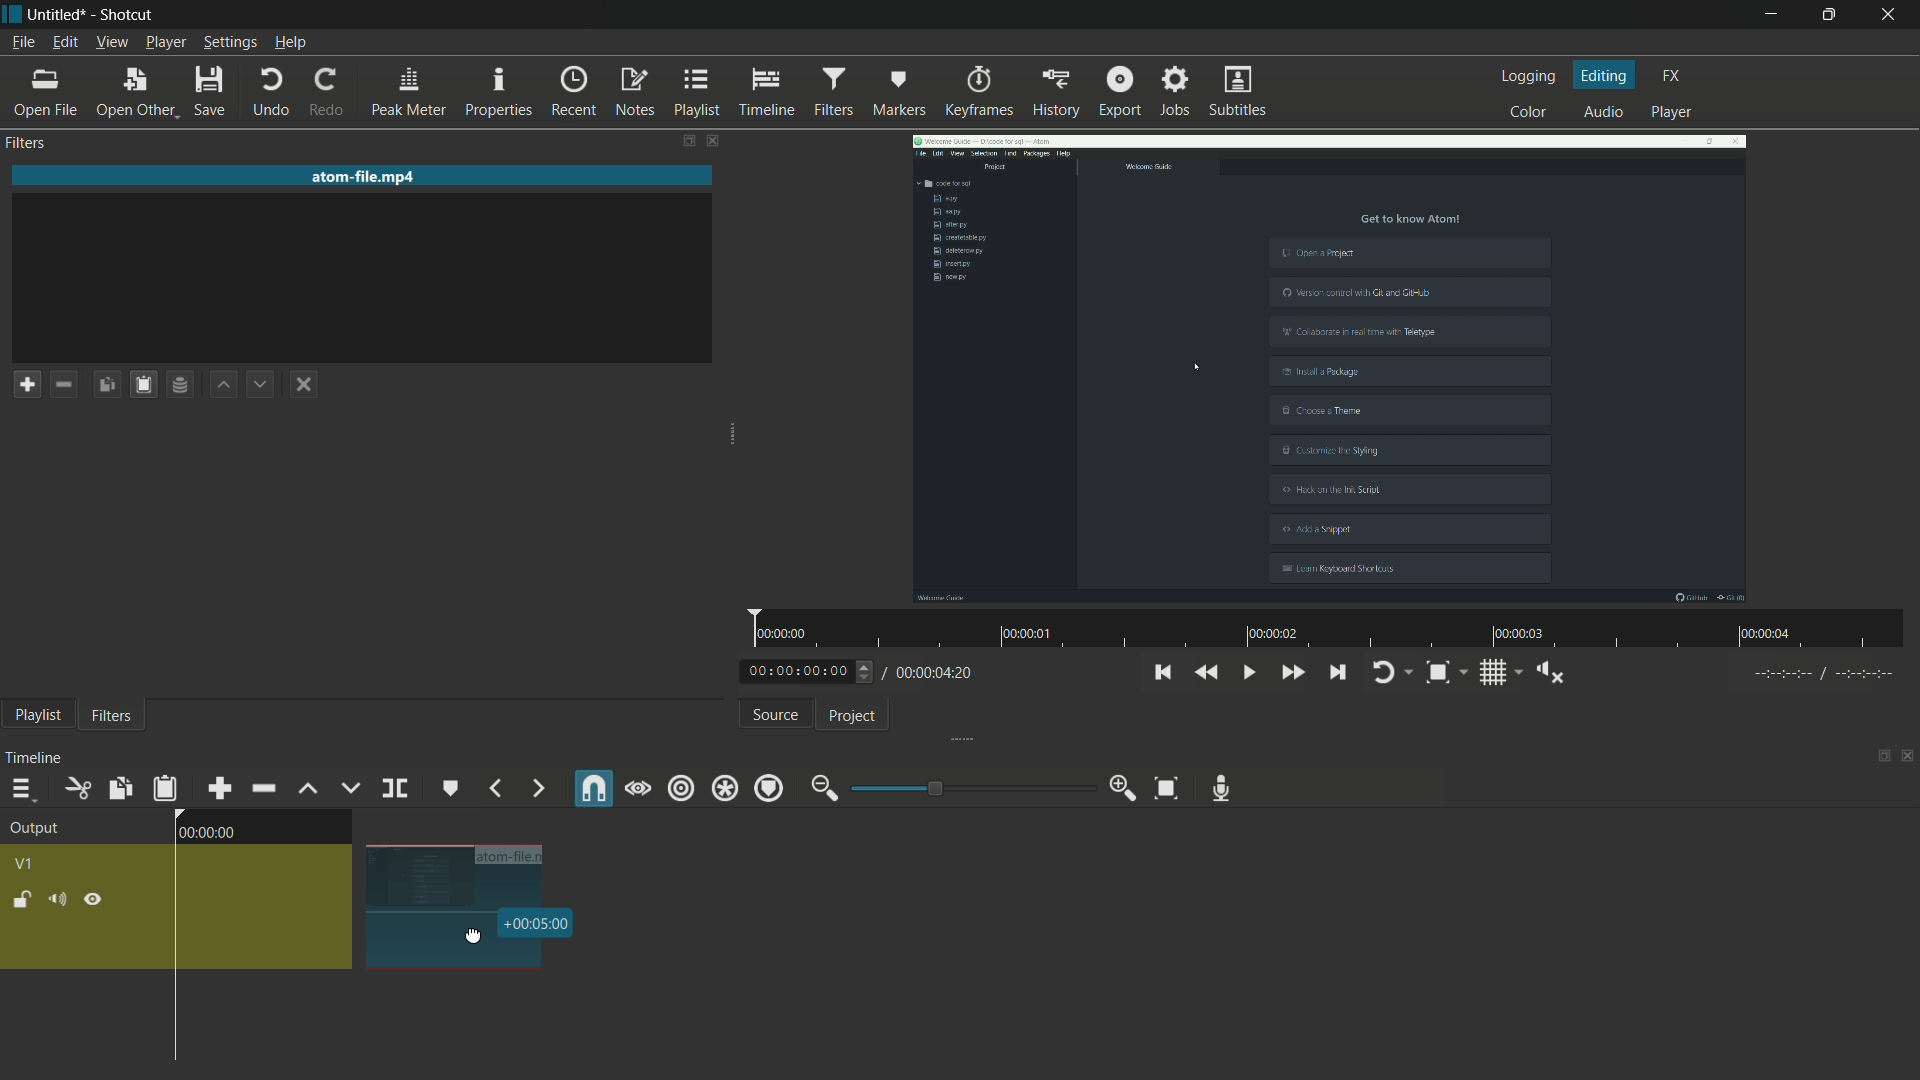 This screenshot has width=1920, height=1080. What do you see at coordinates (347, 789) in the screenshot?
I see `overwrite` at bounding box center [347, 789].